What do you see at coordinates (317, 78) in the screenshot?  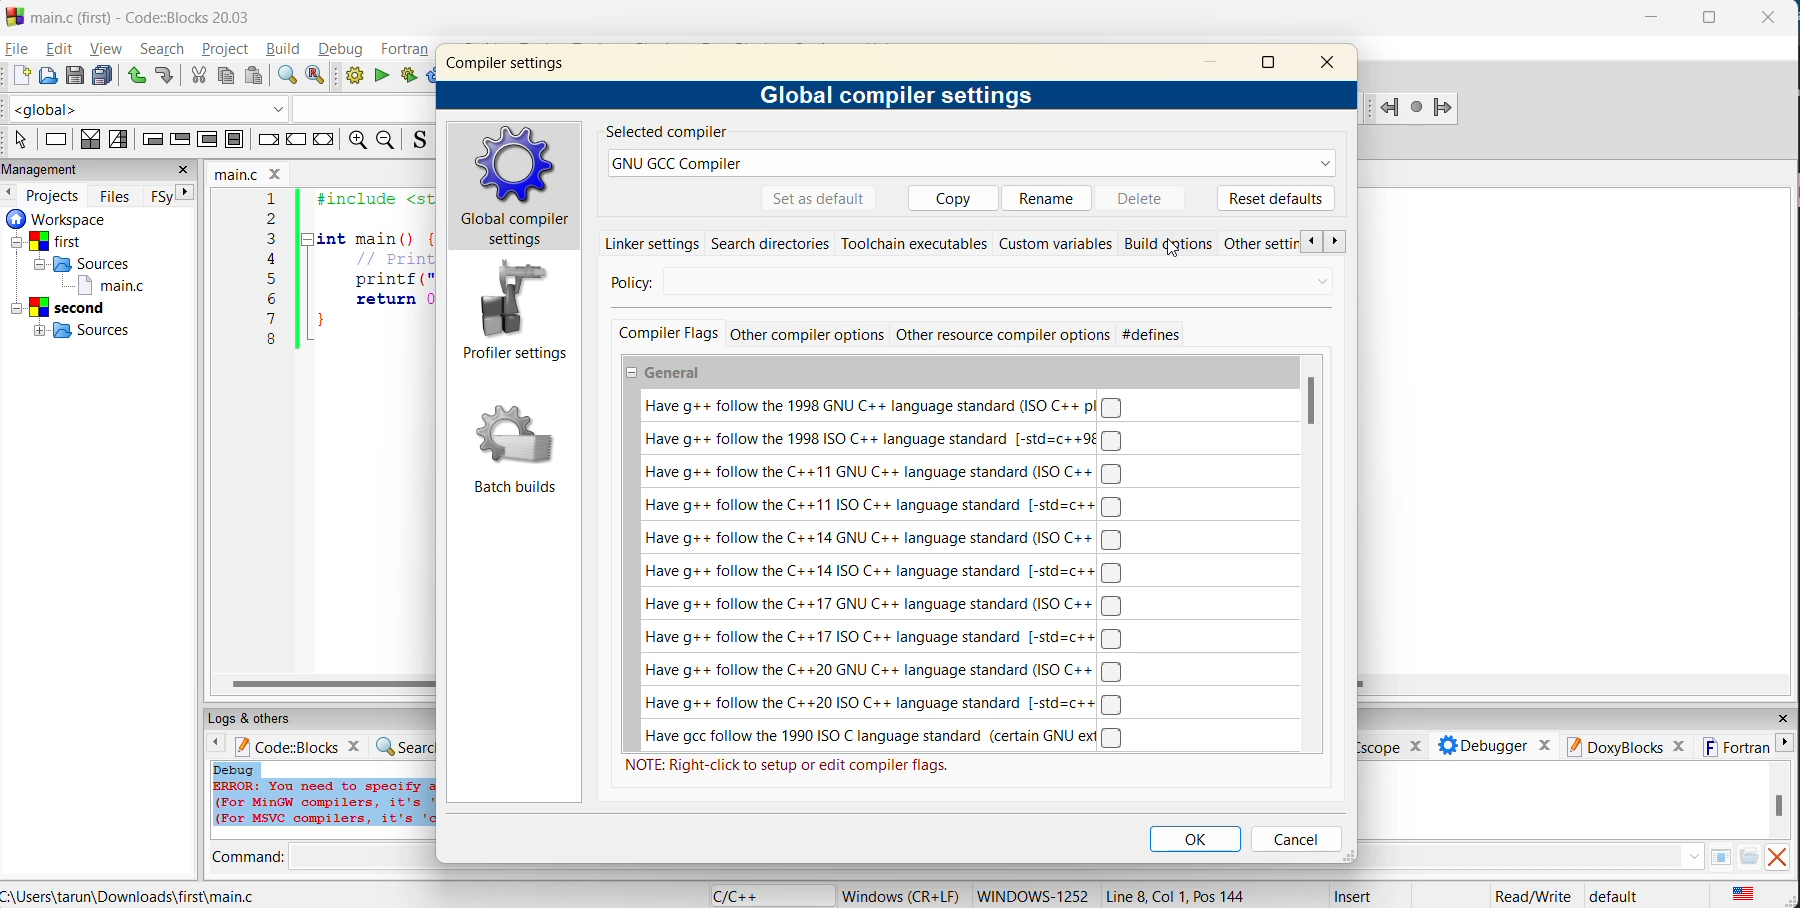 I see `replace` at bounding box center [317, 78].